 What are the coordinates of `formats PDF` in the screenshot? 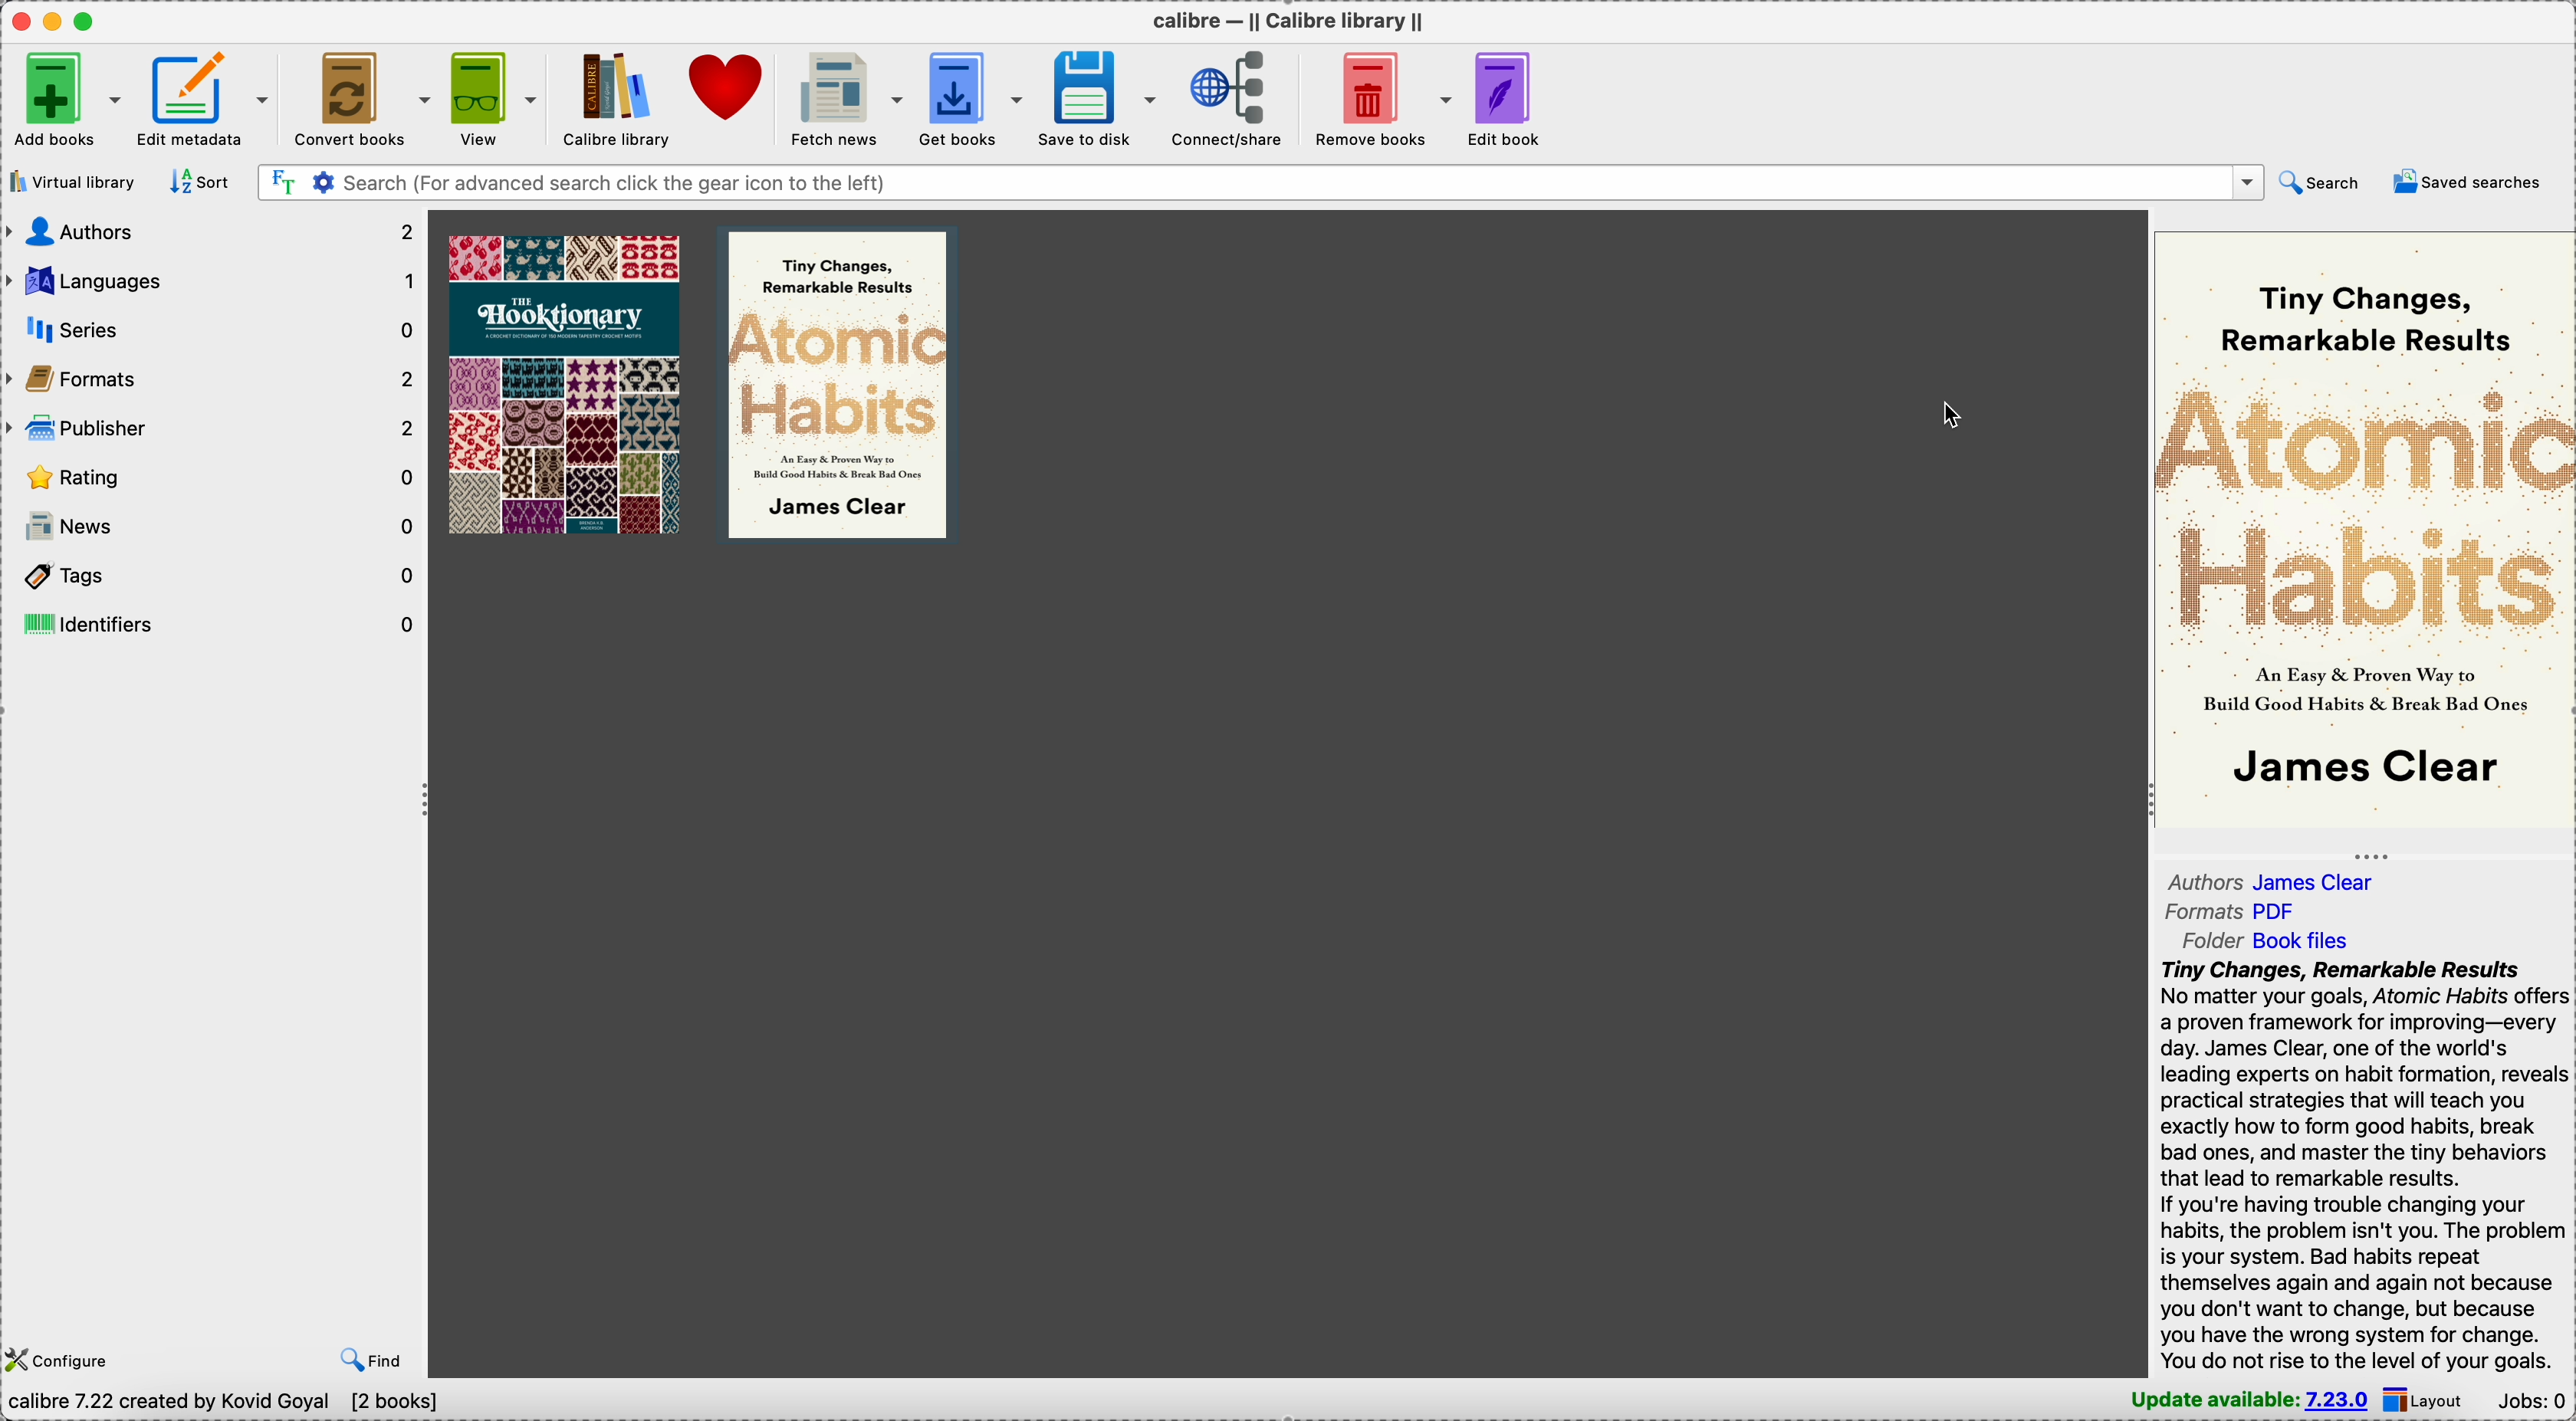 It's located at (2235, 909).